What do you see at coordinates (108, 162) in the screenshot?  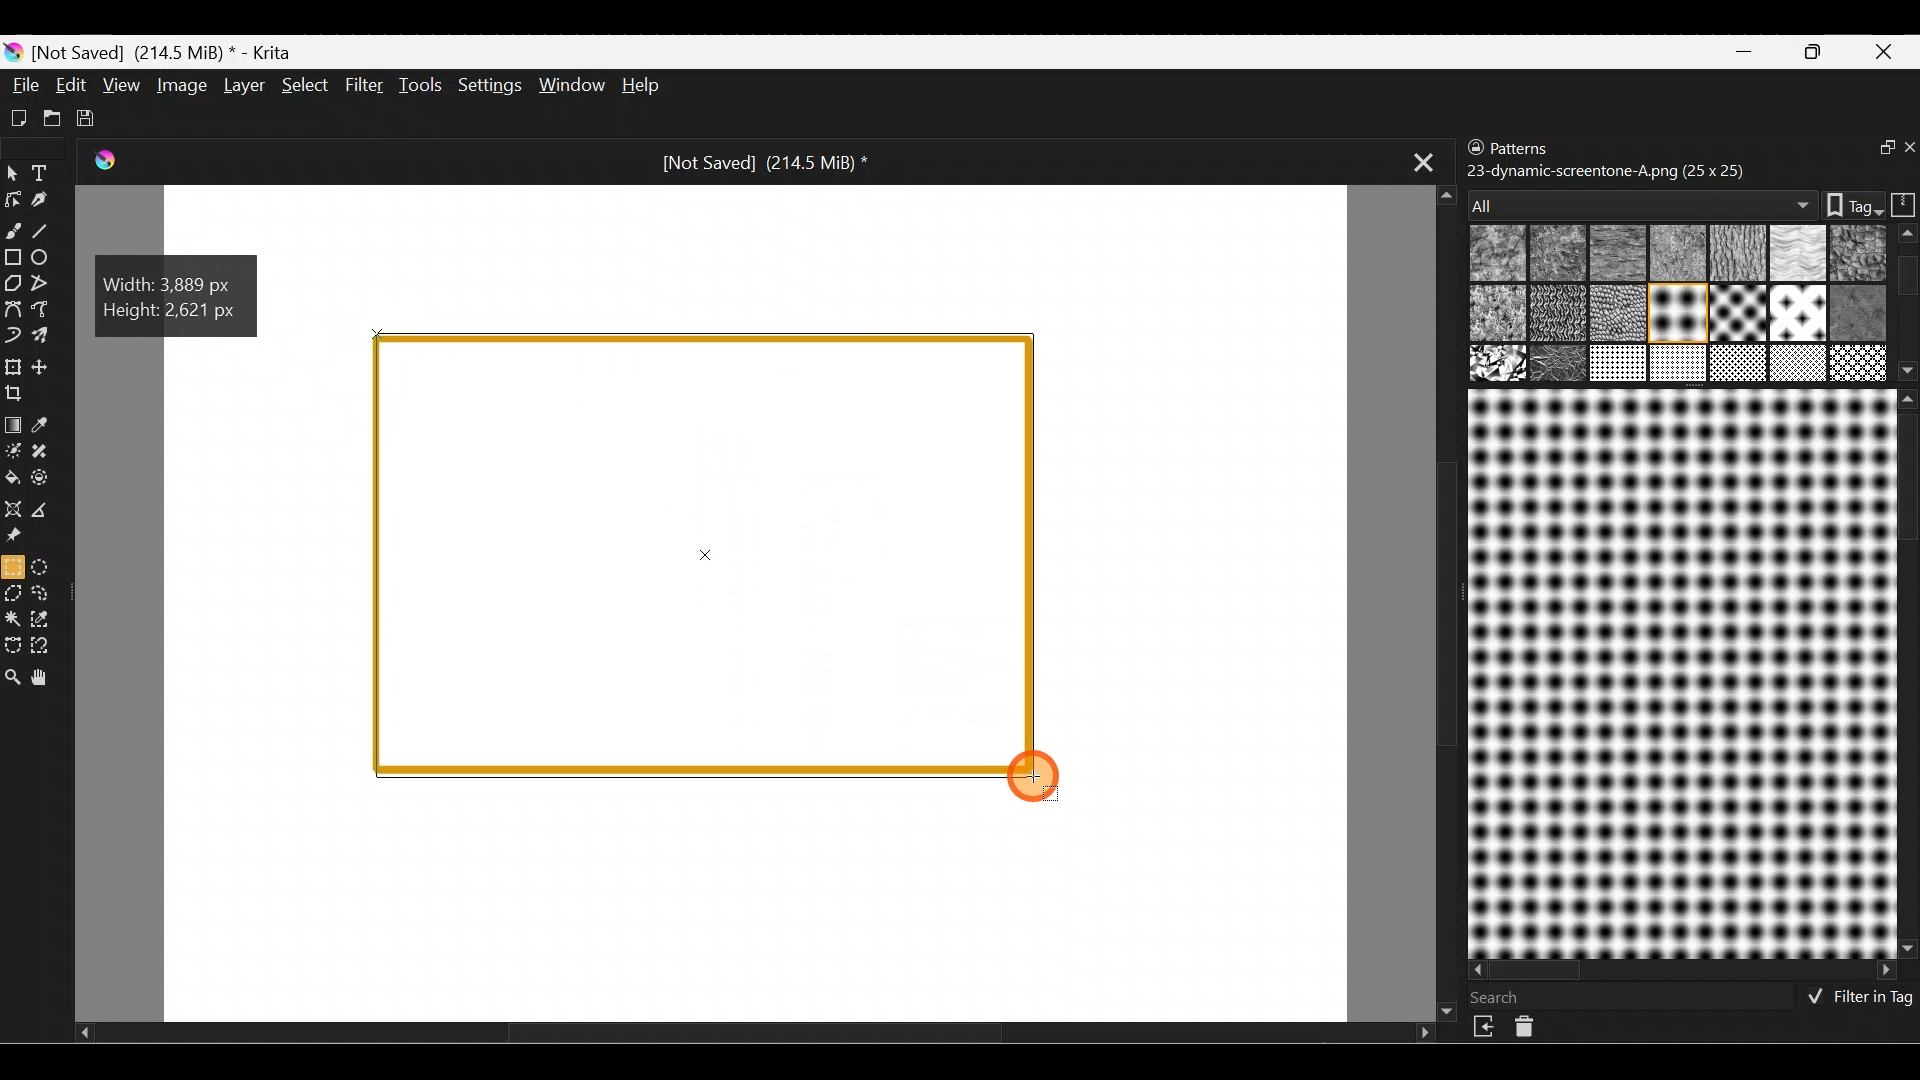 I see `Krita Logo` at bounding box center [108, 162].